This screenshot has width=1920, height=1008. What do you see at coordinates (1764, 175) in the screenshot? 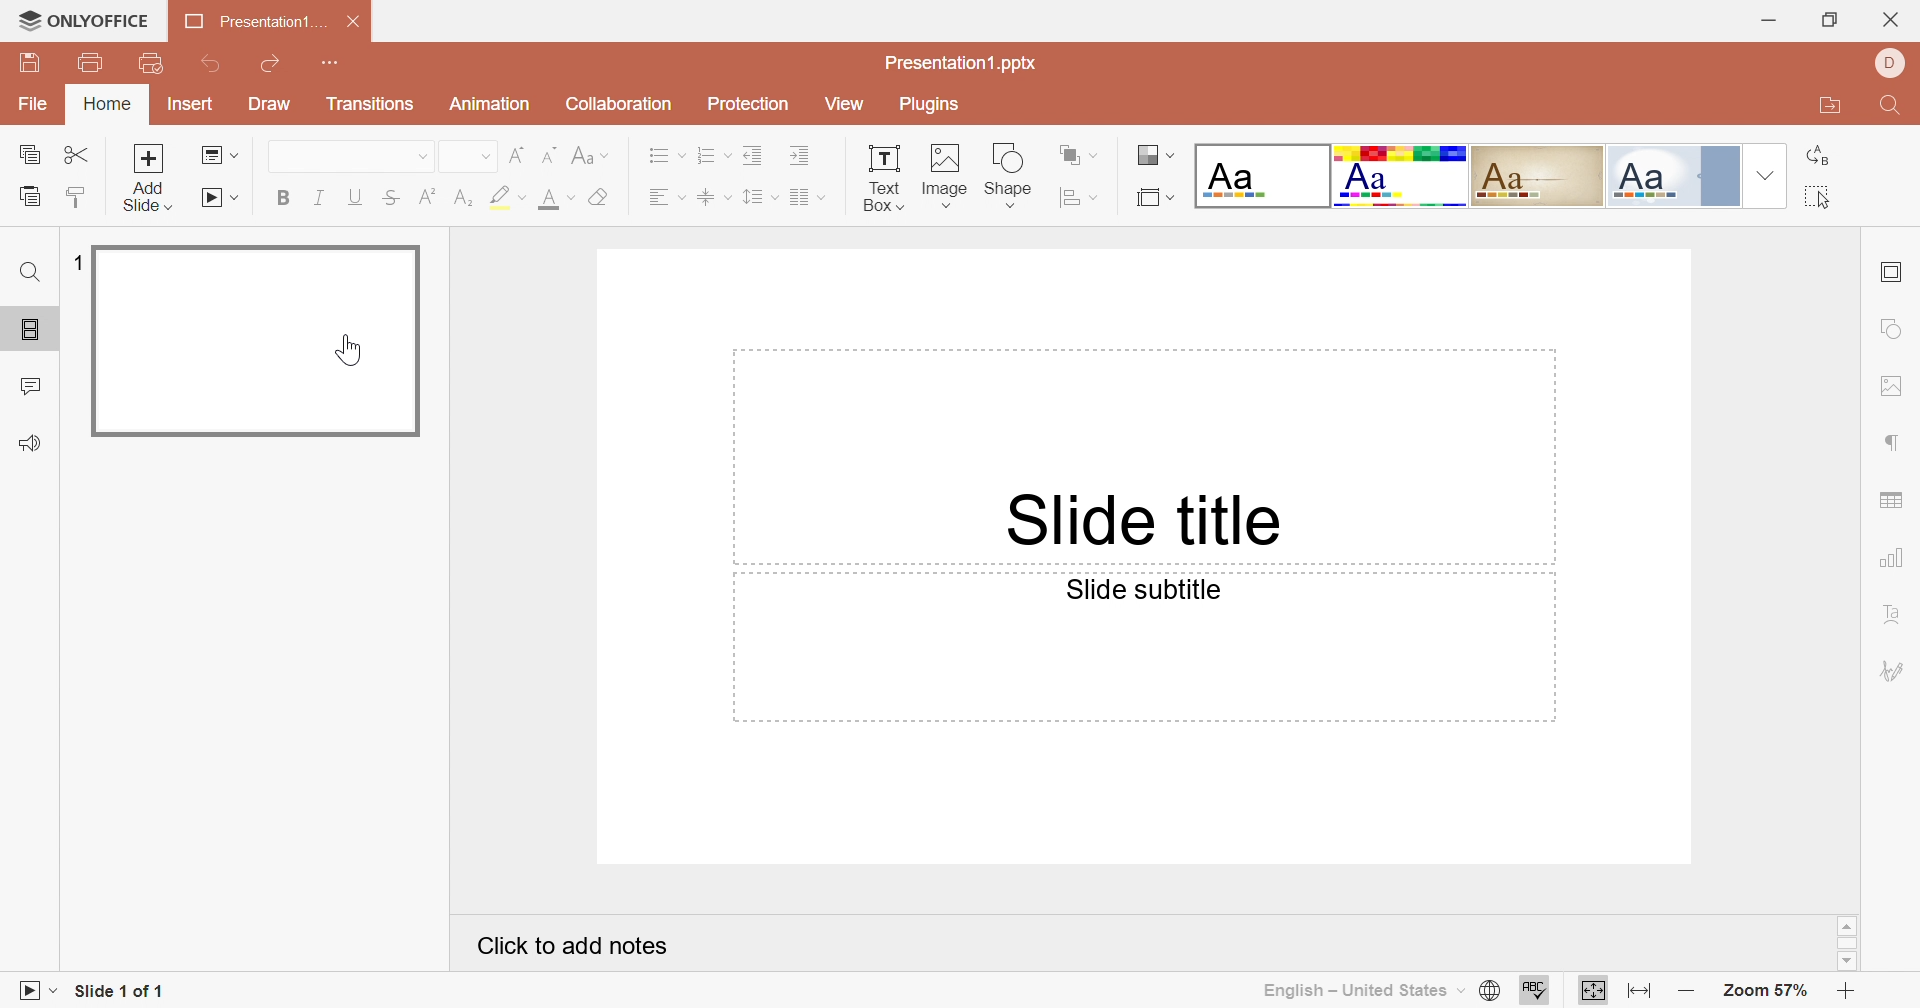
I see `Drop Down` at bounding box center [1764, 175].